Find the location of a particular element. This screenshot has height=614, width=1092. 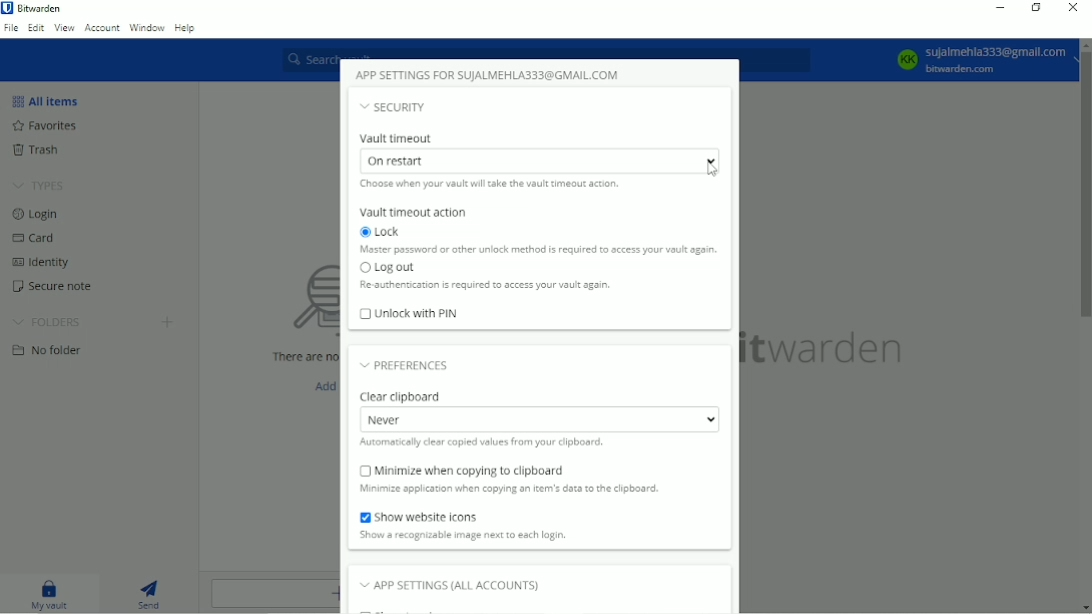

Help is located at coordinates (186, 27).